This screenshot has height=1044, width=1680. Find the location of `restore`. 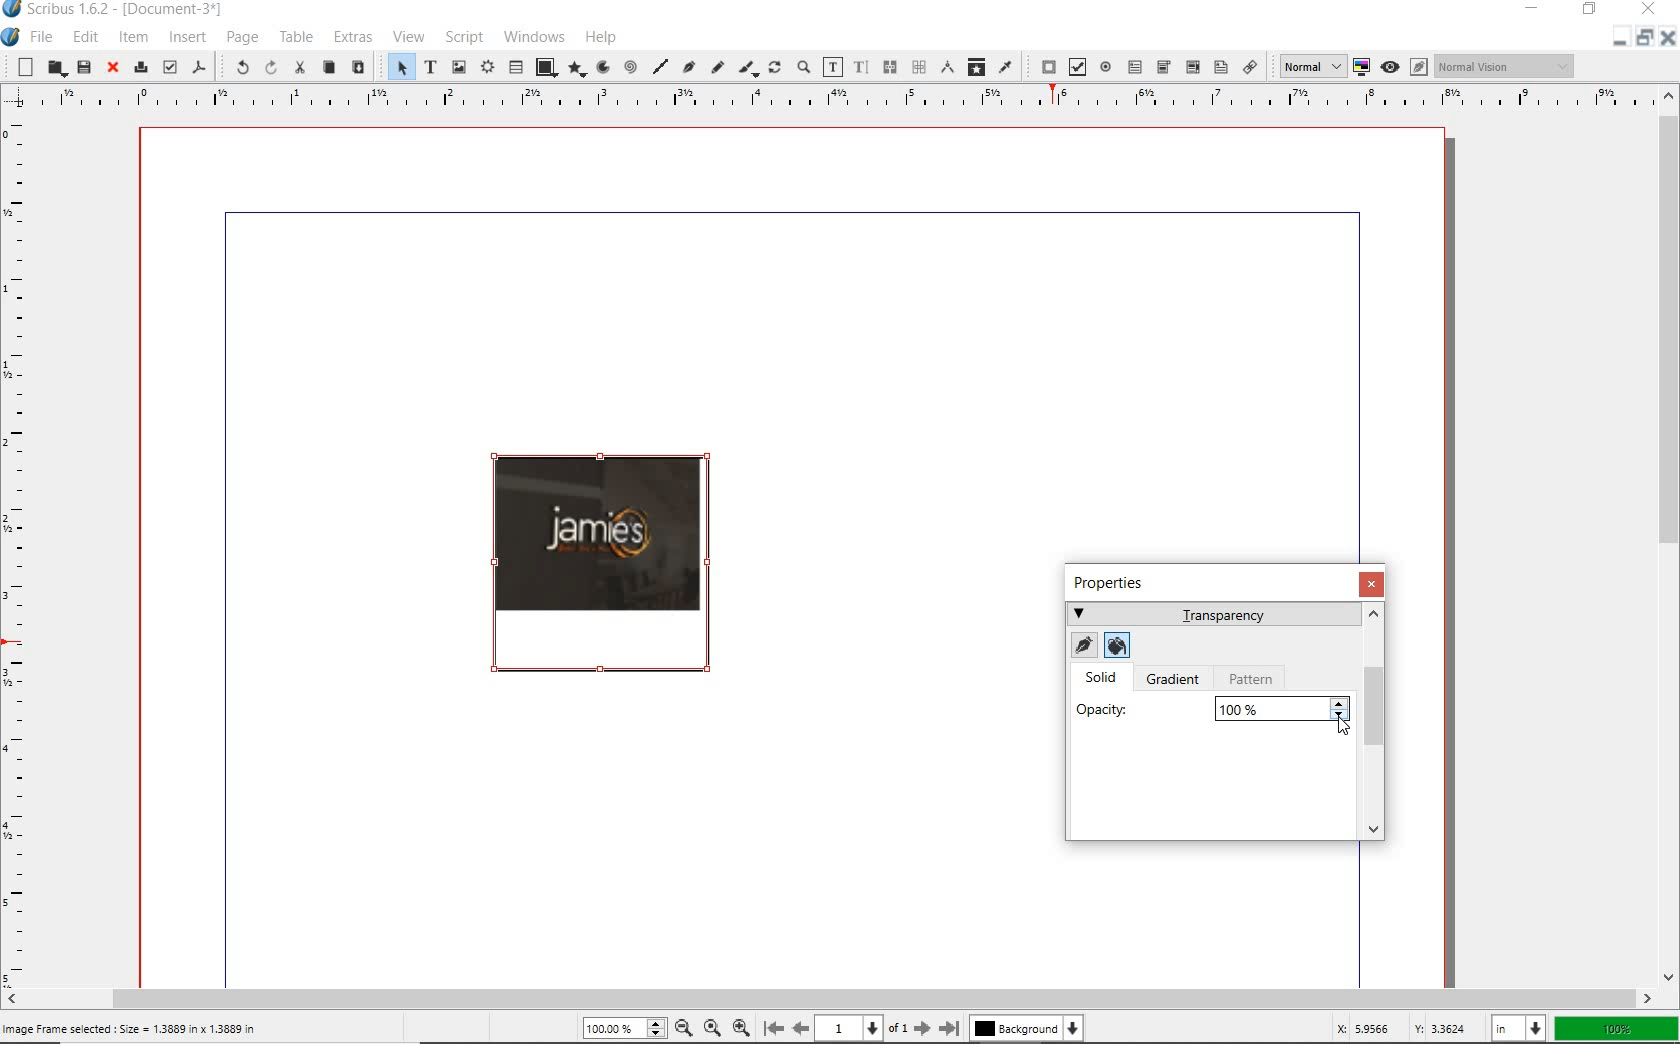

restore is located at coordinates (1643, 42).